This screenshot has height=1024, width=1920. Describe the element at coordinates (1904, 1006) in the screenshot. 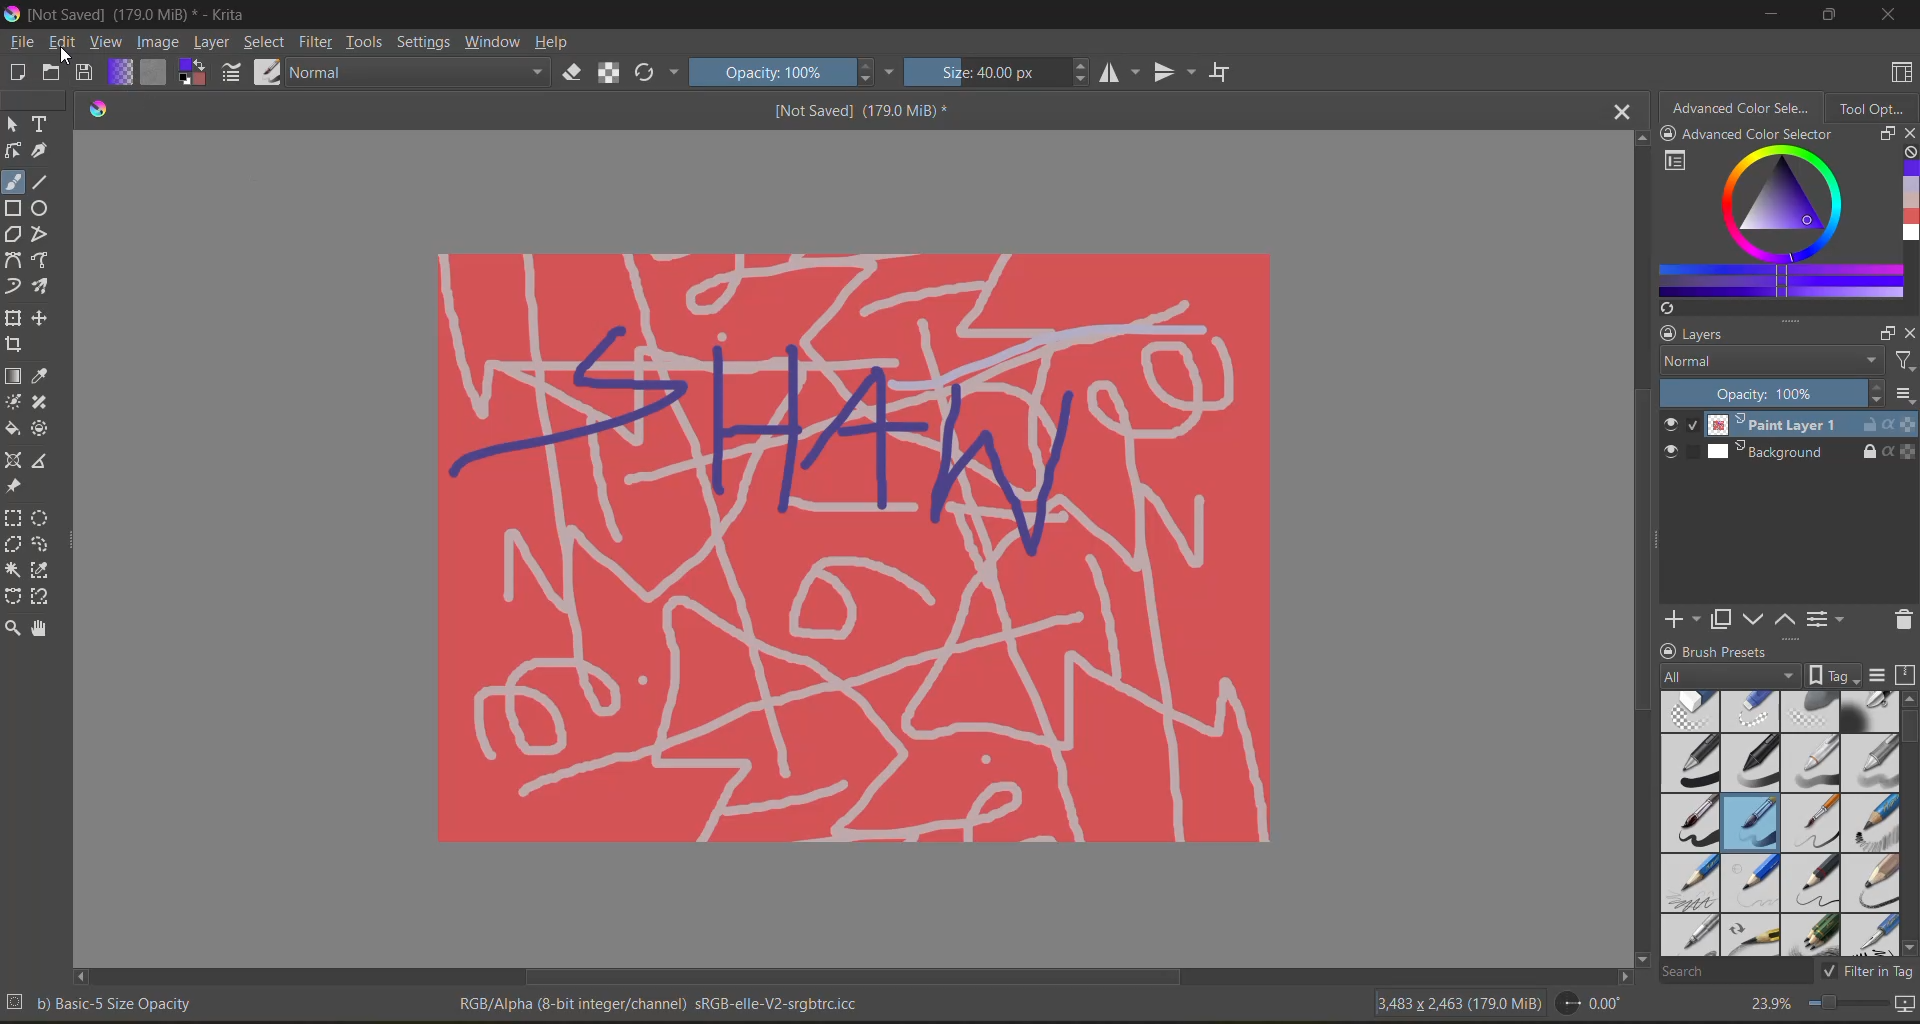

I see `map canvas` at that location.